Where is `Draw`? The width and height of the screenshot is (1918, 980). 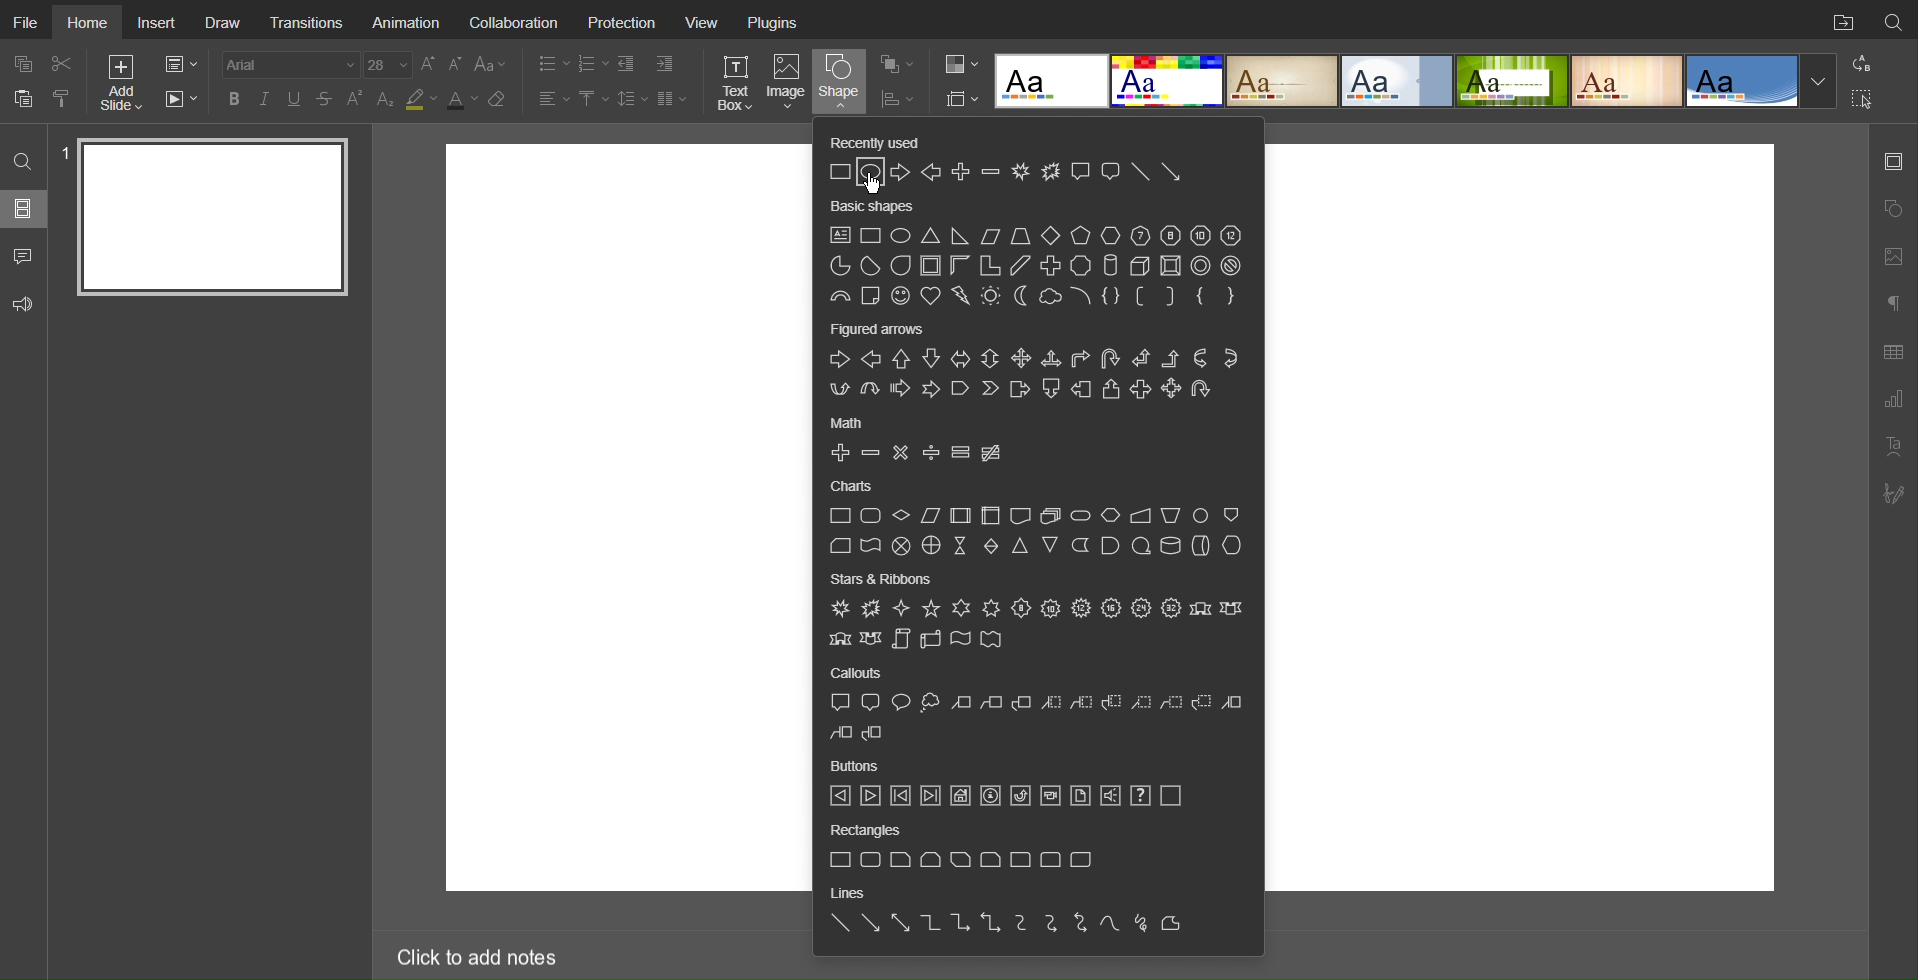
Draw is located at coordinates (223, 22).